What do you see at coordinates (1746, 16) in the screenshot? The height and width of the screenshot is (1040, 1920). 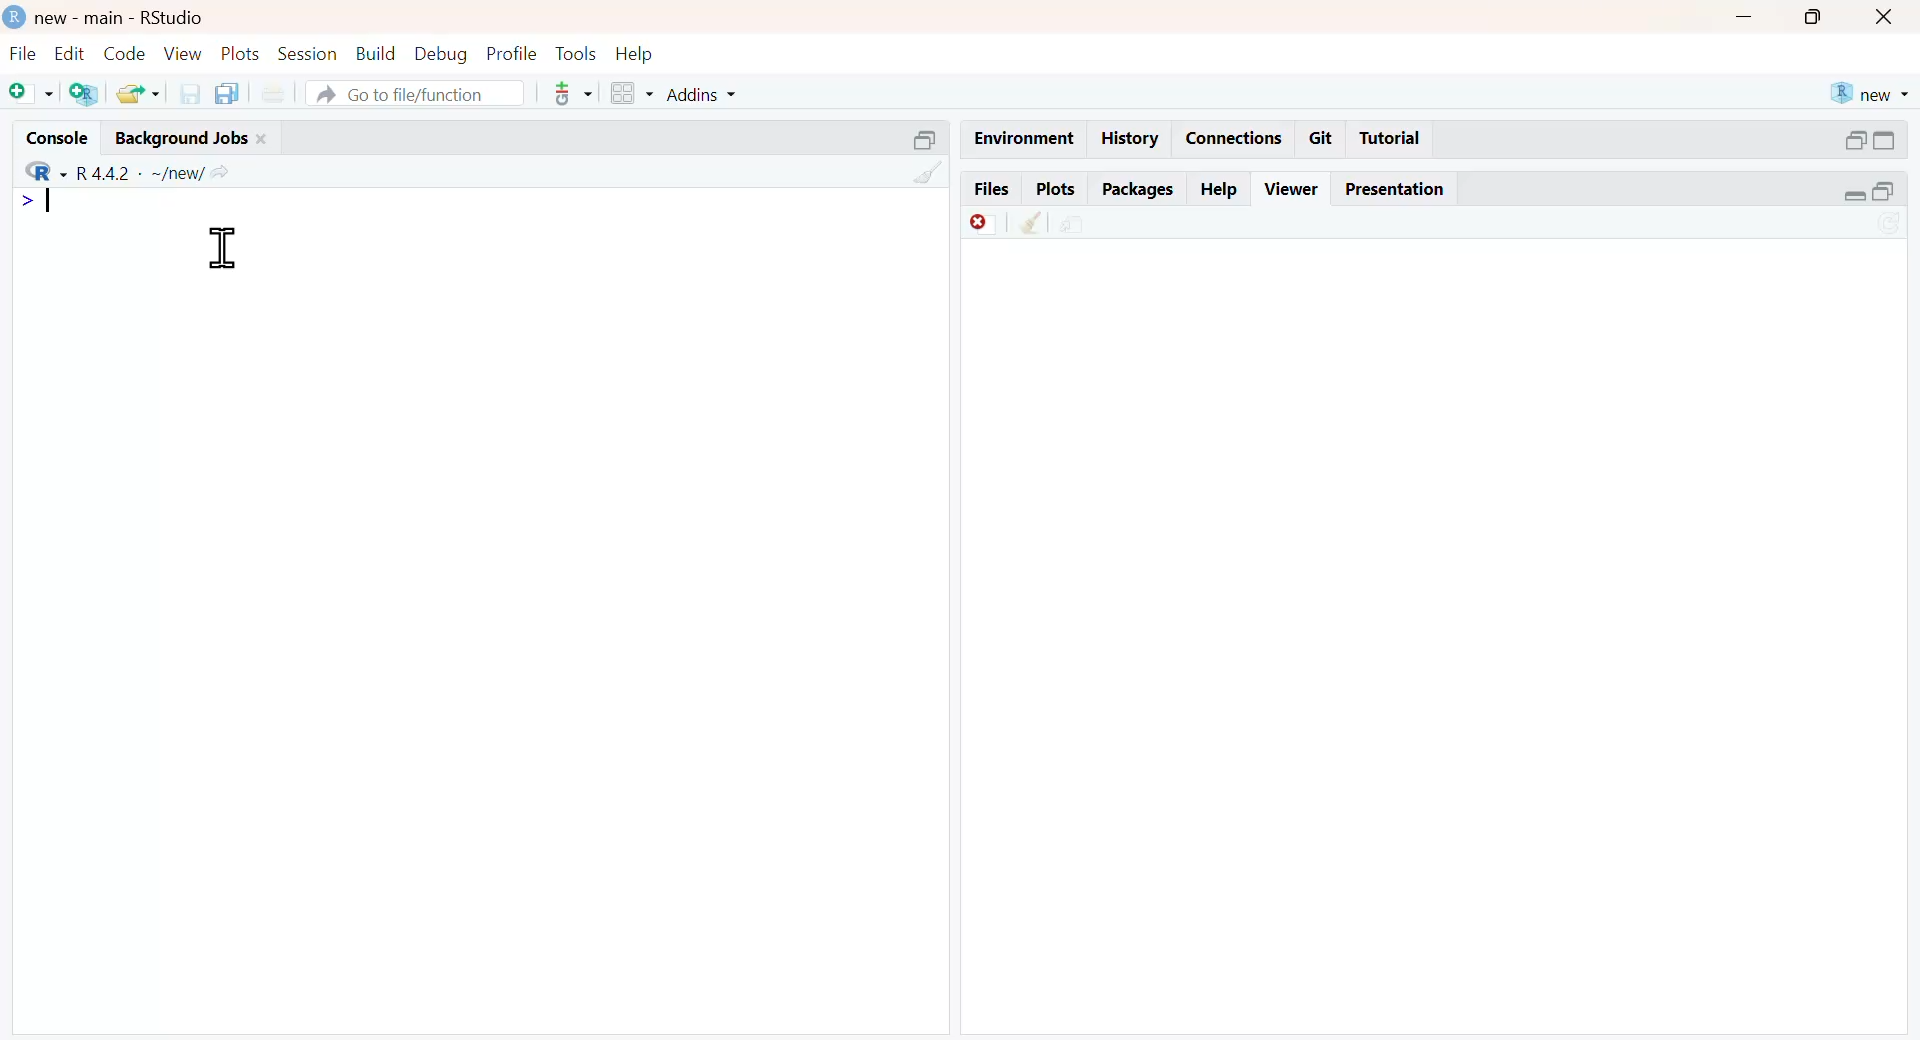 I see `minimise` at bounding box center [1746, 16].